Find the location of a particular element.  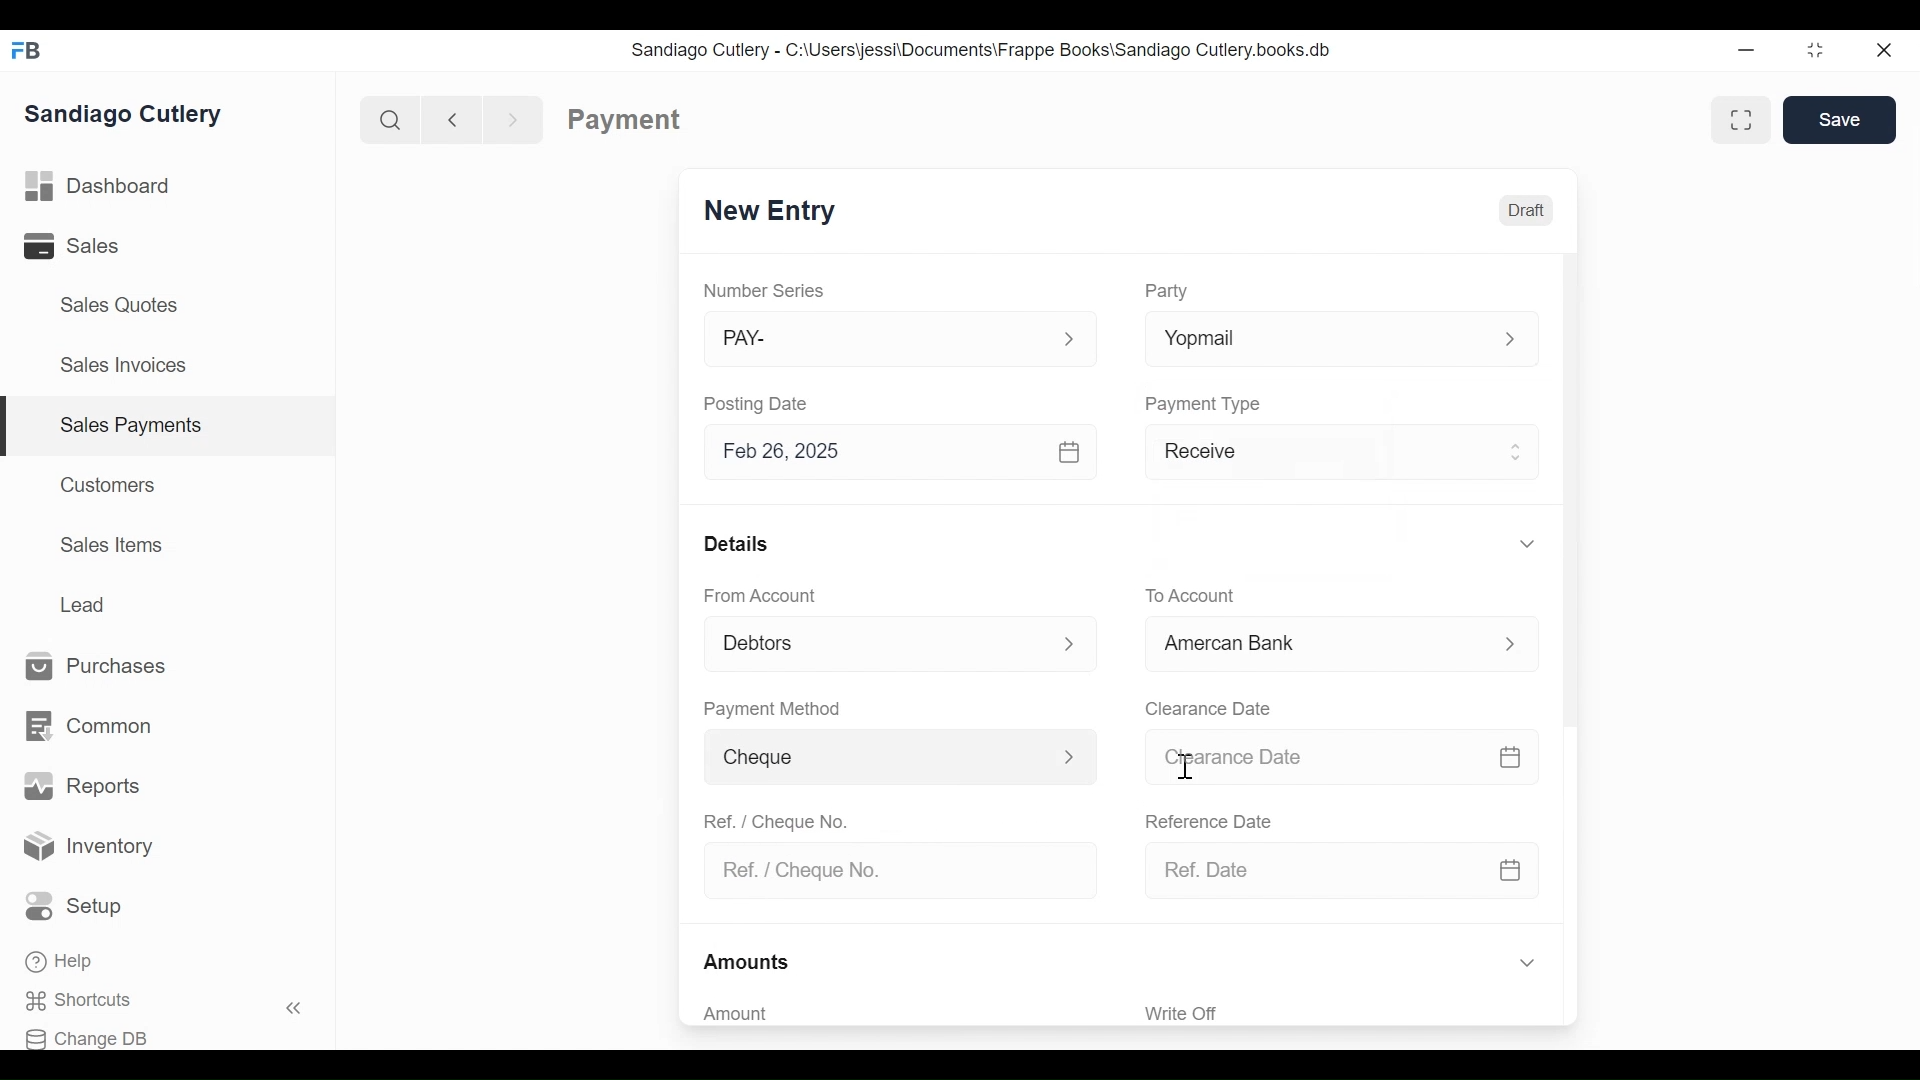

Search is located at coordinates (386, 119).